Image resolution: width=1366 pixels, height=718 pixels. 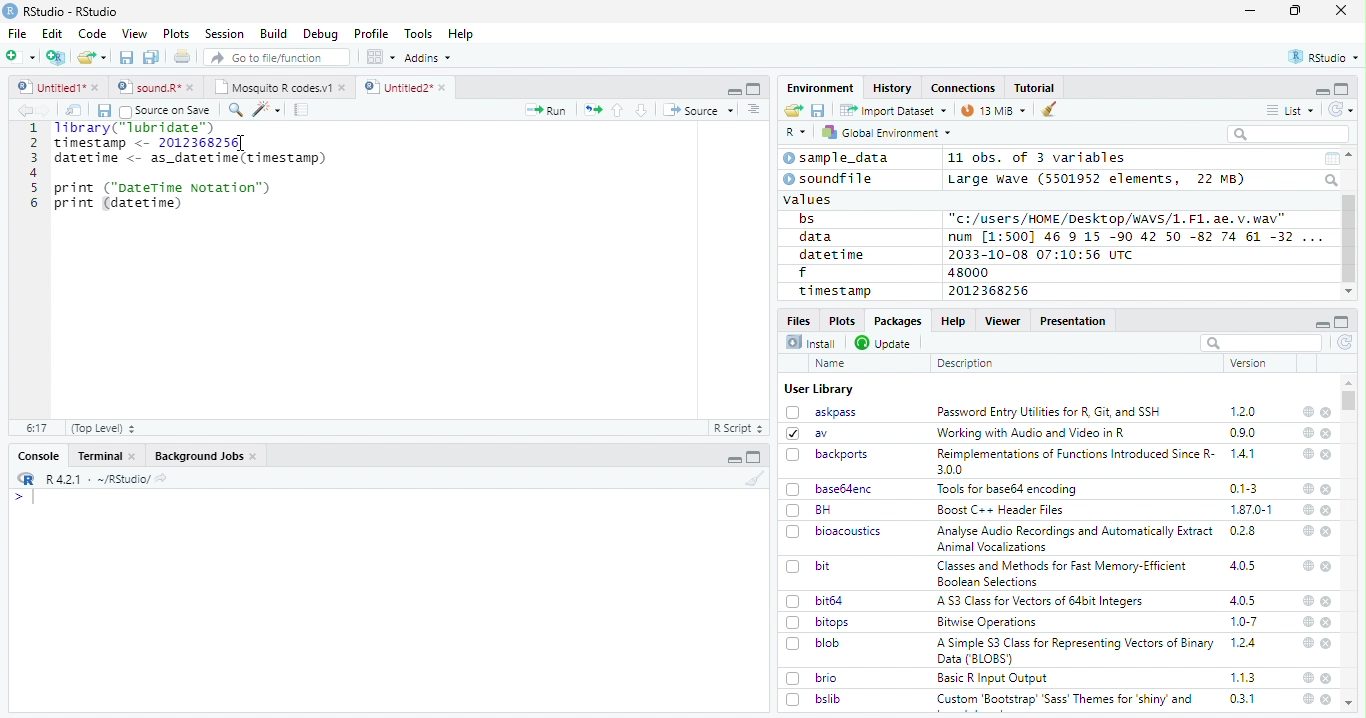 I want to click on Terminal, so click(x=106, y=456).